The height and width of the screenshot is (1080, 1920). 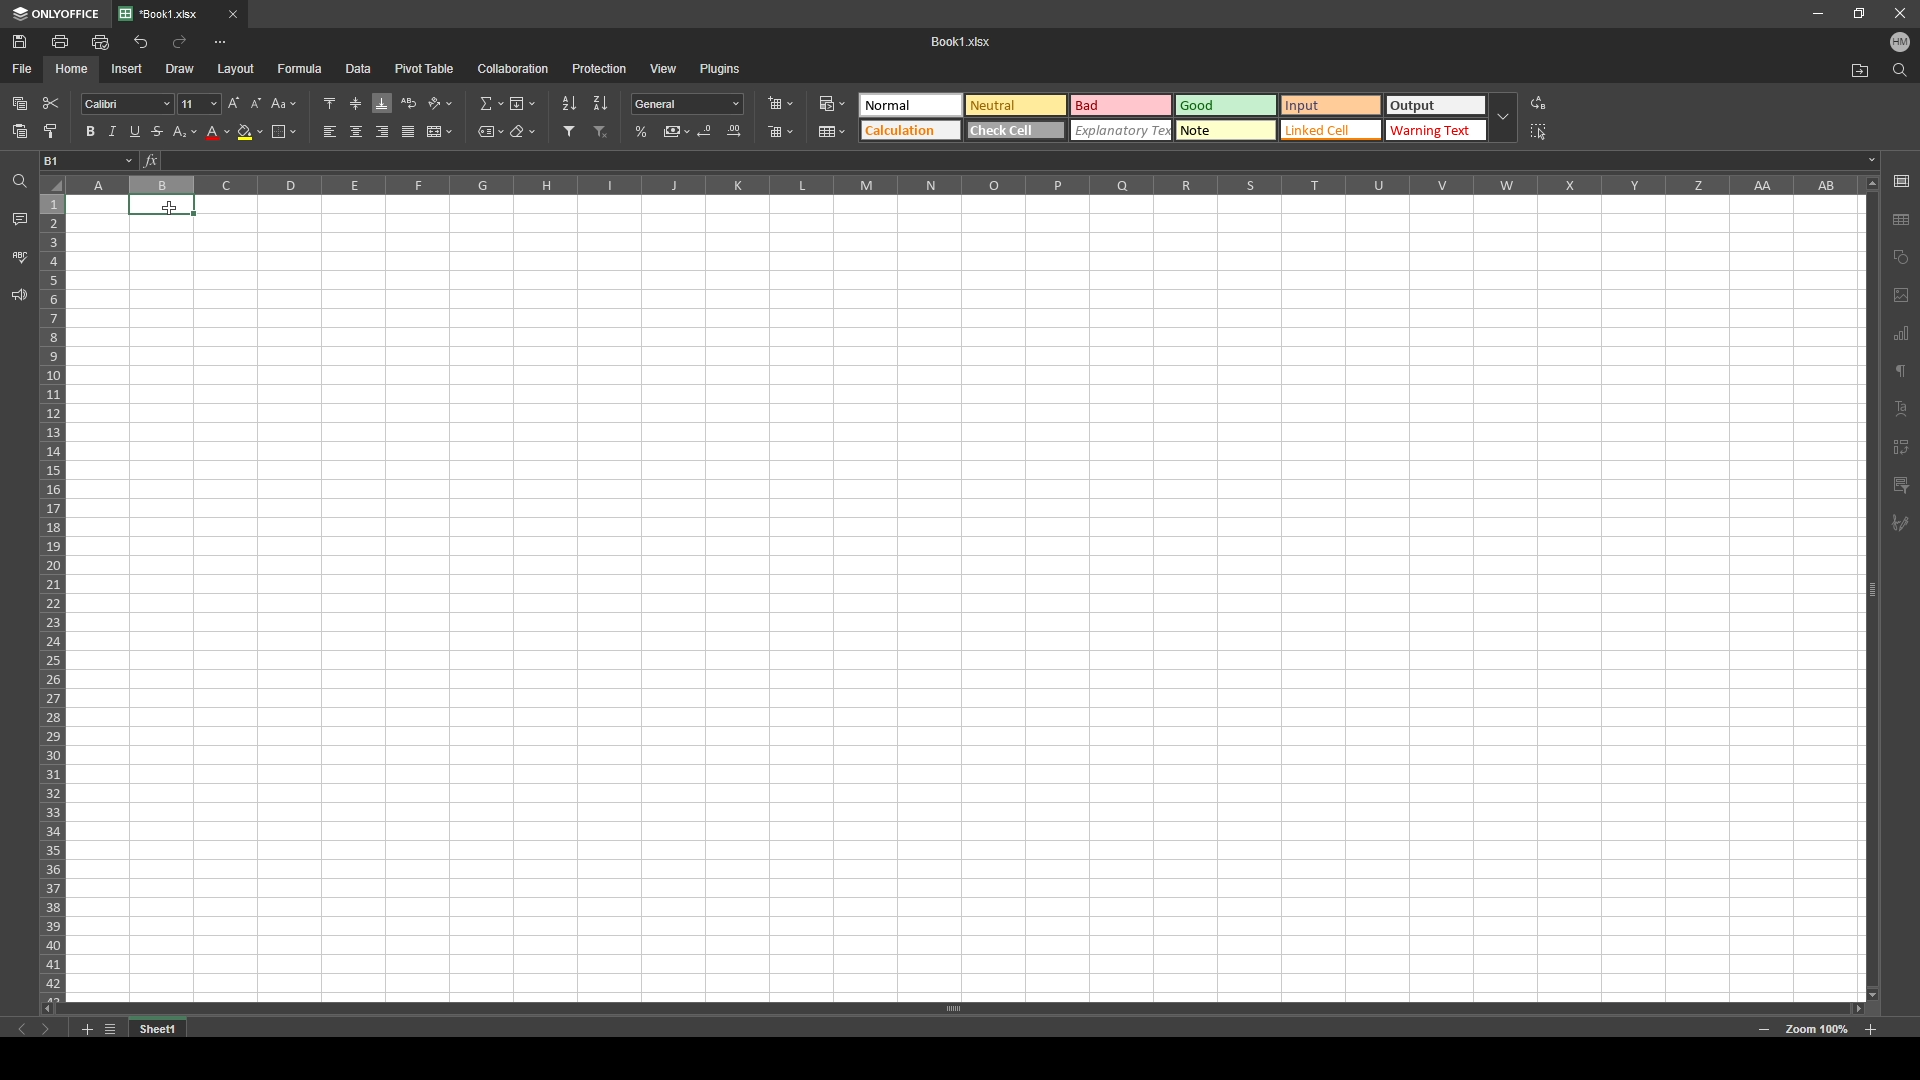 What do you see at coordinates (383, 103) in the screenshot?
I see `align bottom` at bounding box center [383, 103].